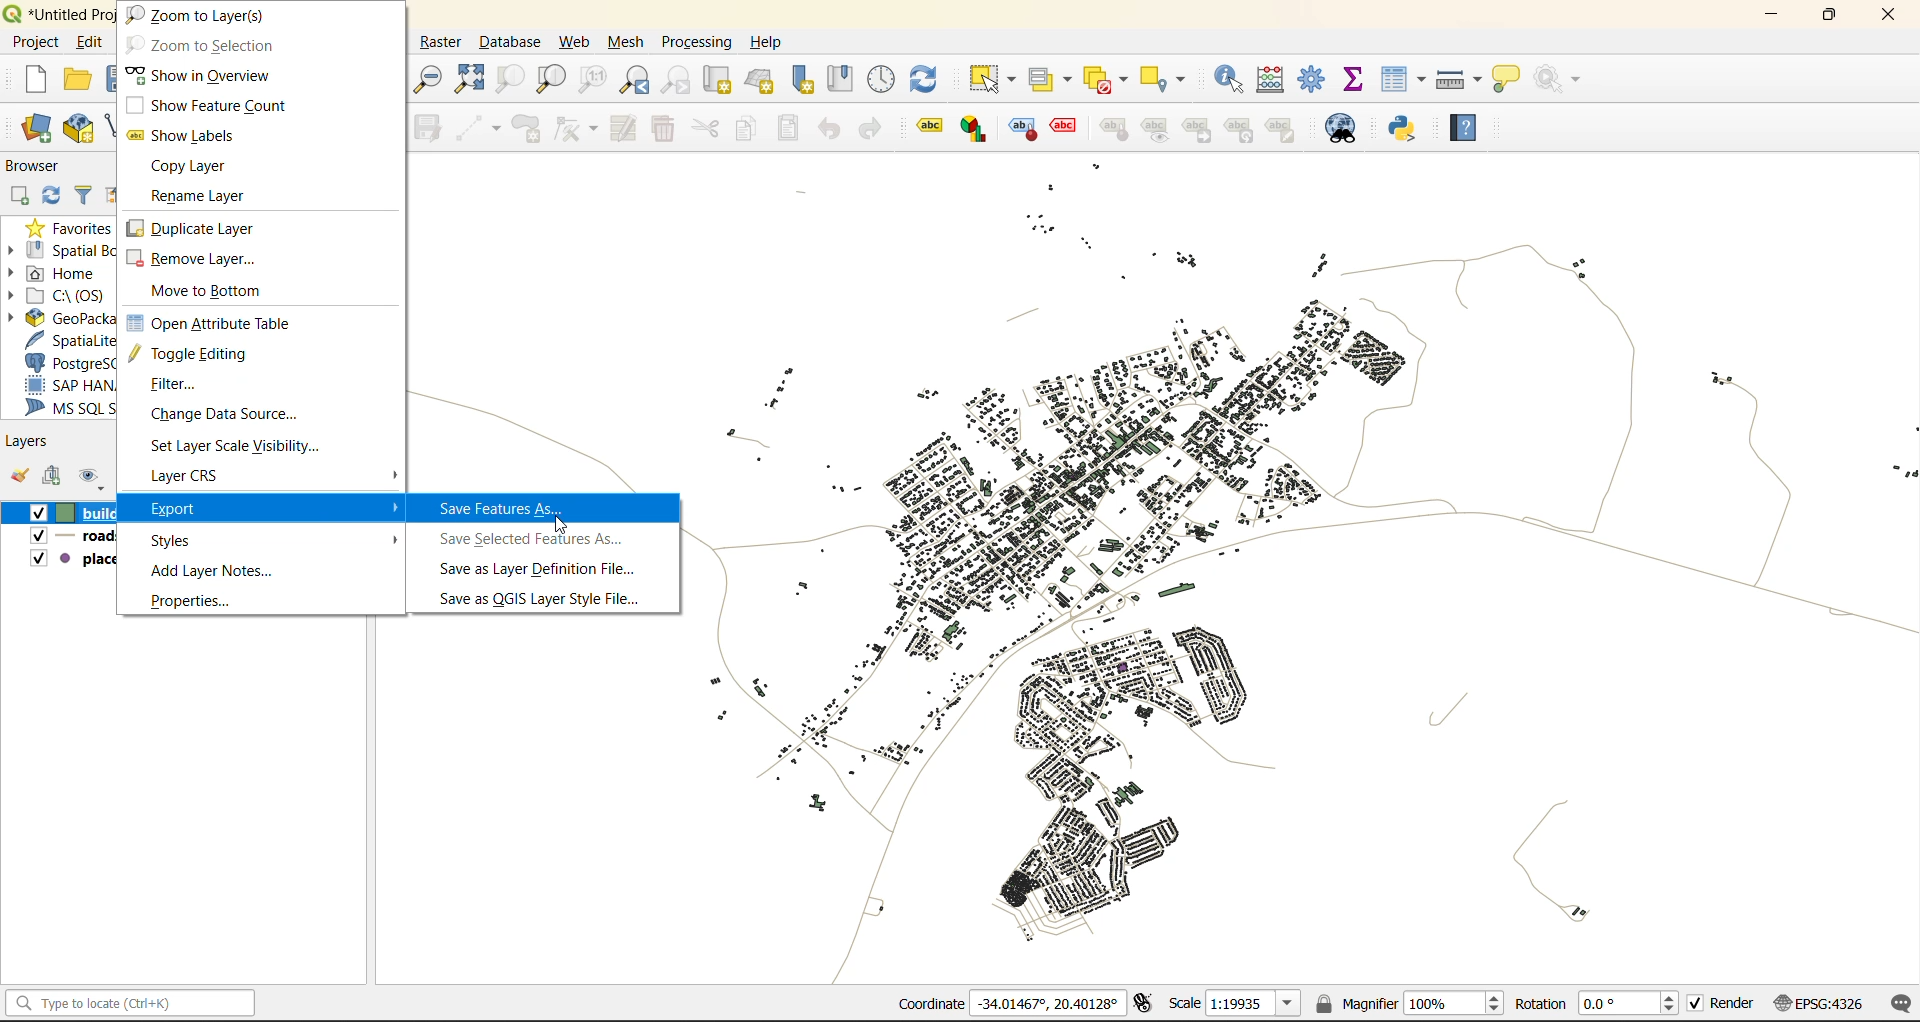  Describe the element at coordinates (1505, 81) in the screenshot. I see `show tips` at that location.